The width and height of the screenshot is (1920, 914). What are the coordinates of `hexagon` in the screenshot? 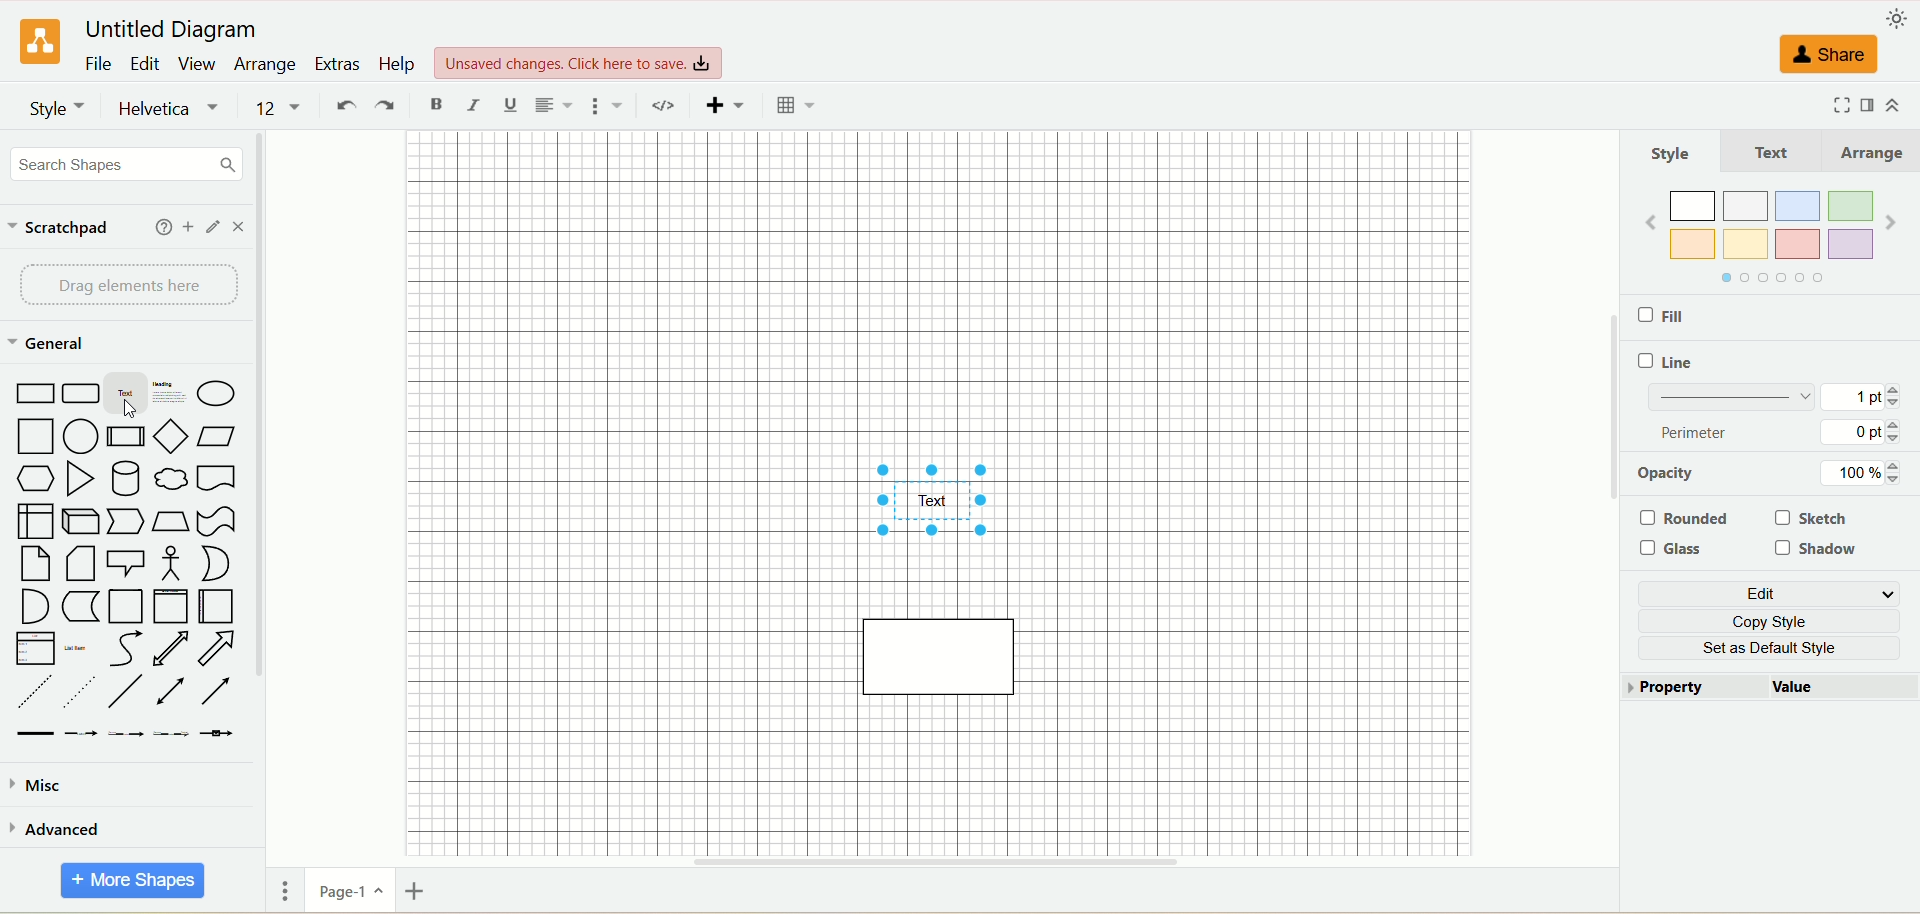 It's located at (37, 477).